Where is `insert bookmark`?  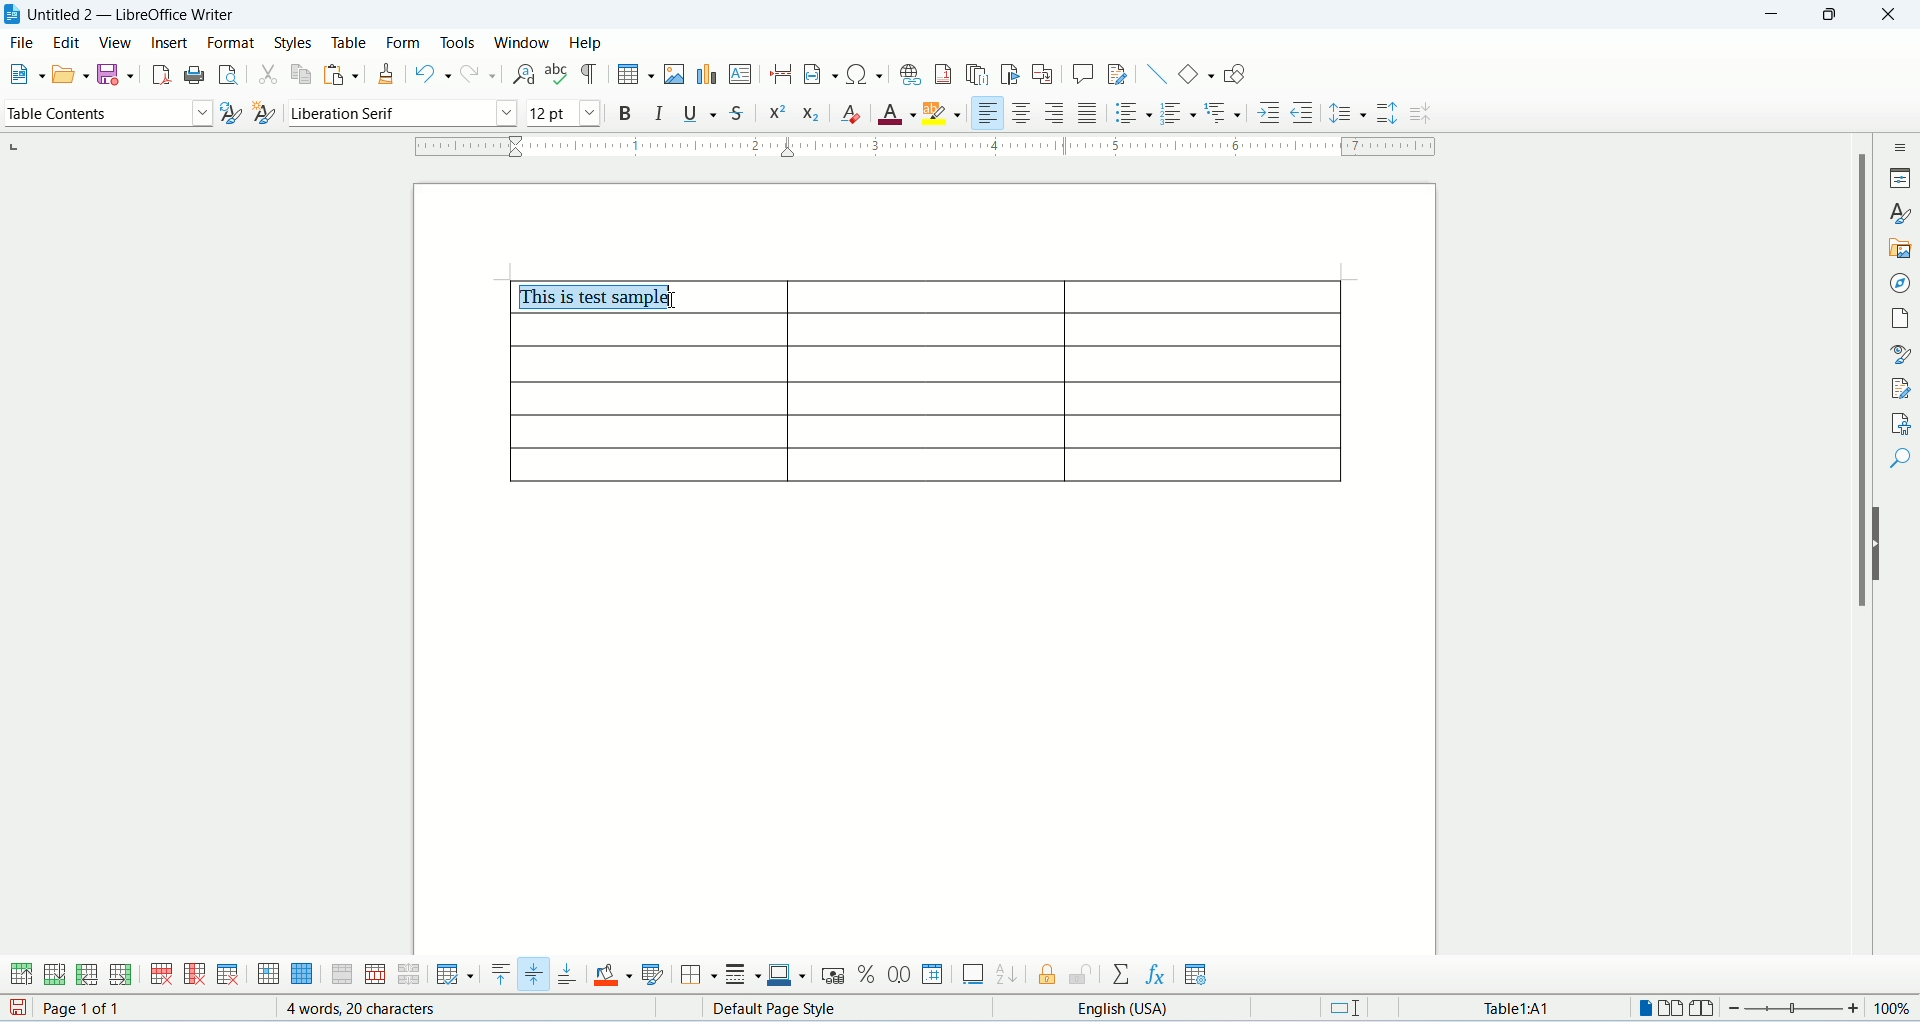
insert bookmark is located at coordinates (1012, 71).